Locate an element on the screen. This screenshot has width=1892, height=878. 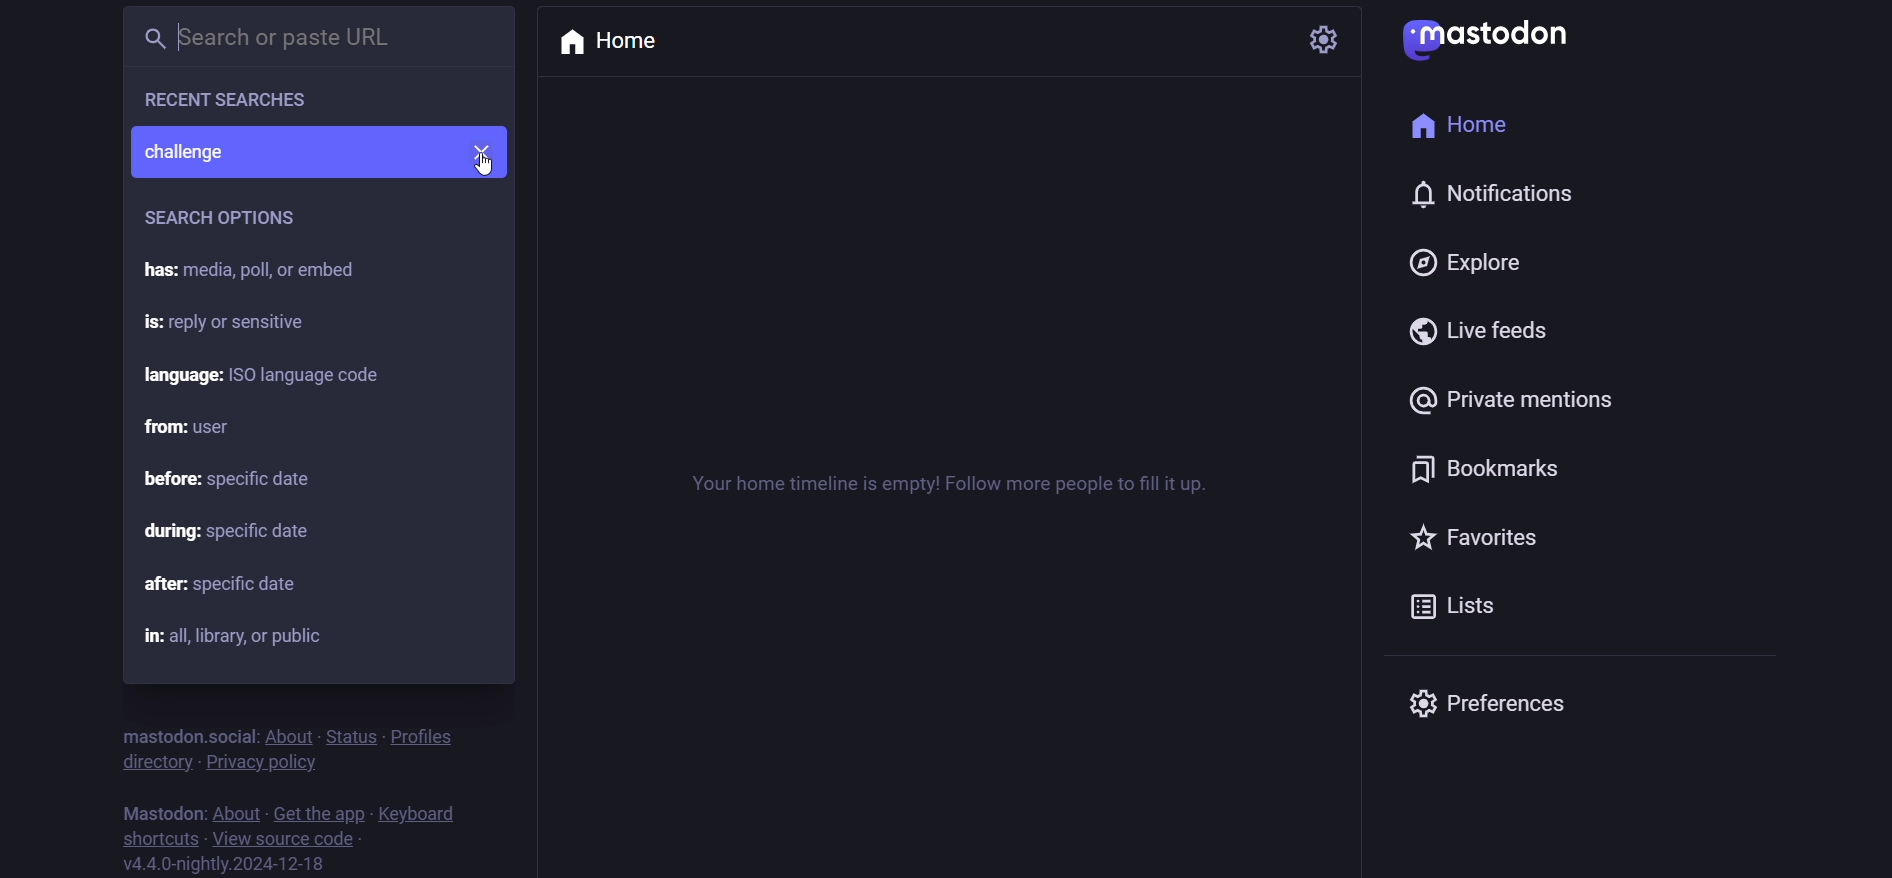
mastodon social is located at coordinates (181, 733).